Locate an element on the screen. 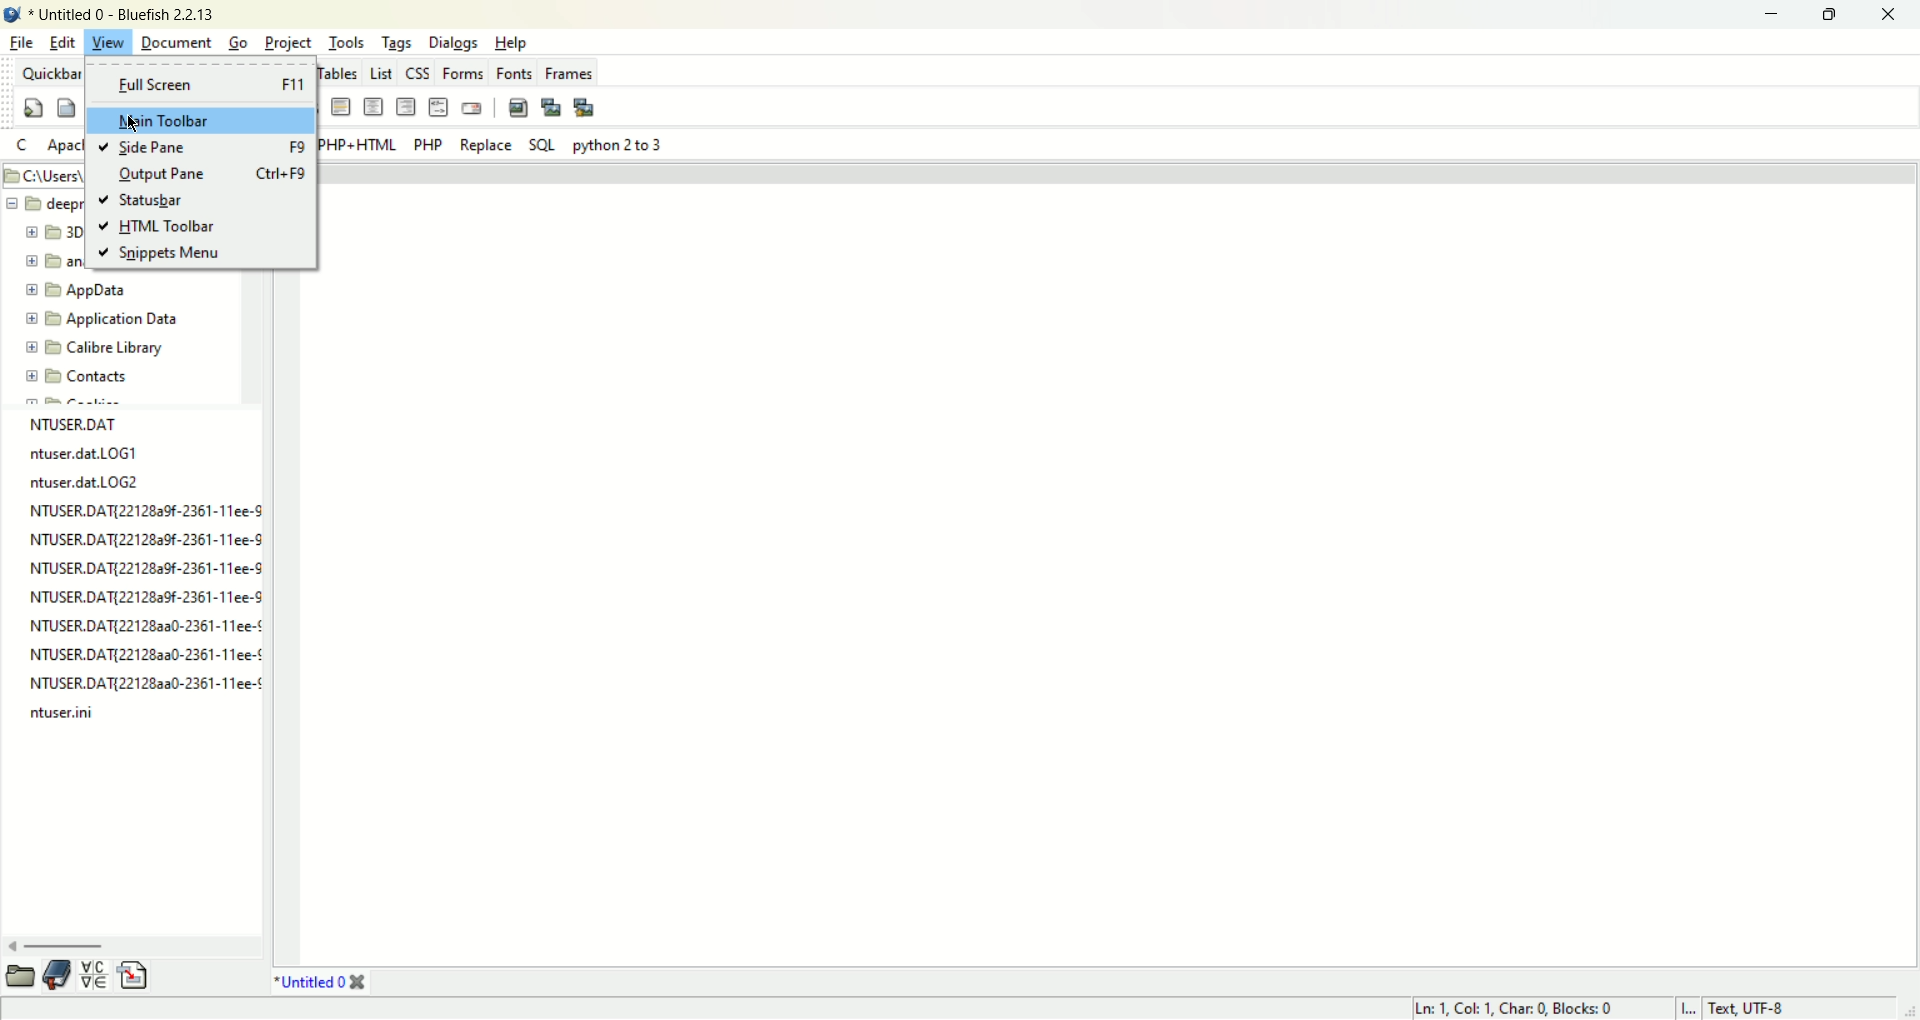  ntuser.ini is located at coordinates (60, 712).